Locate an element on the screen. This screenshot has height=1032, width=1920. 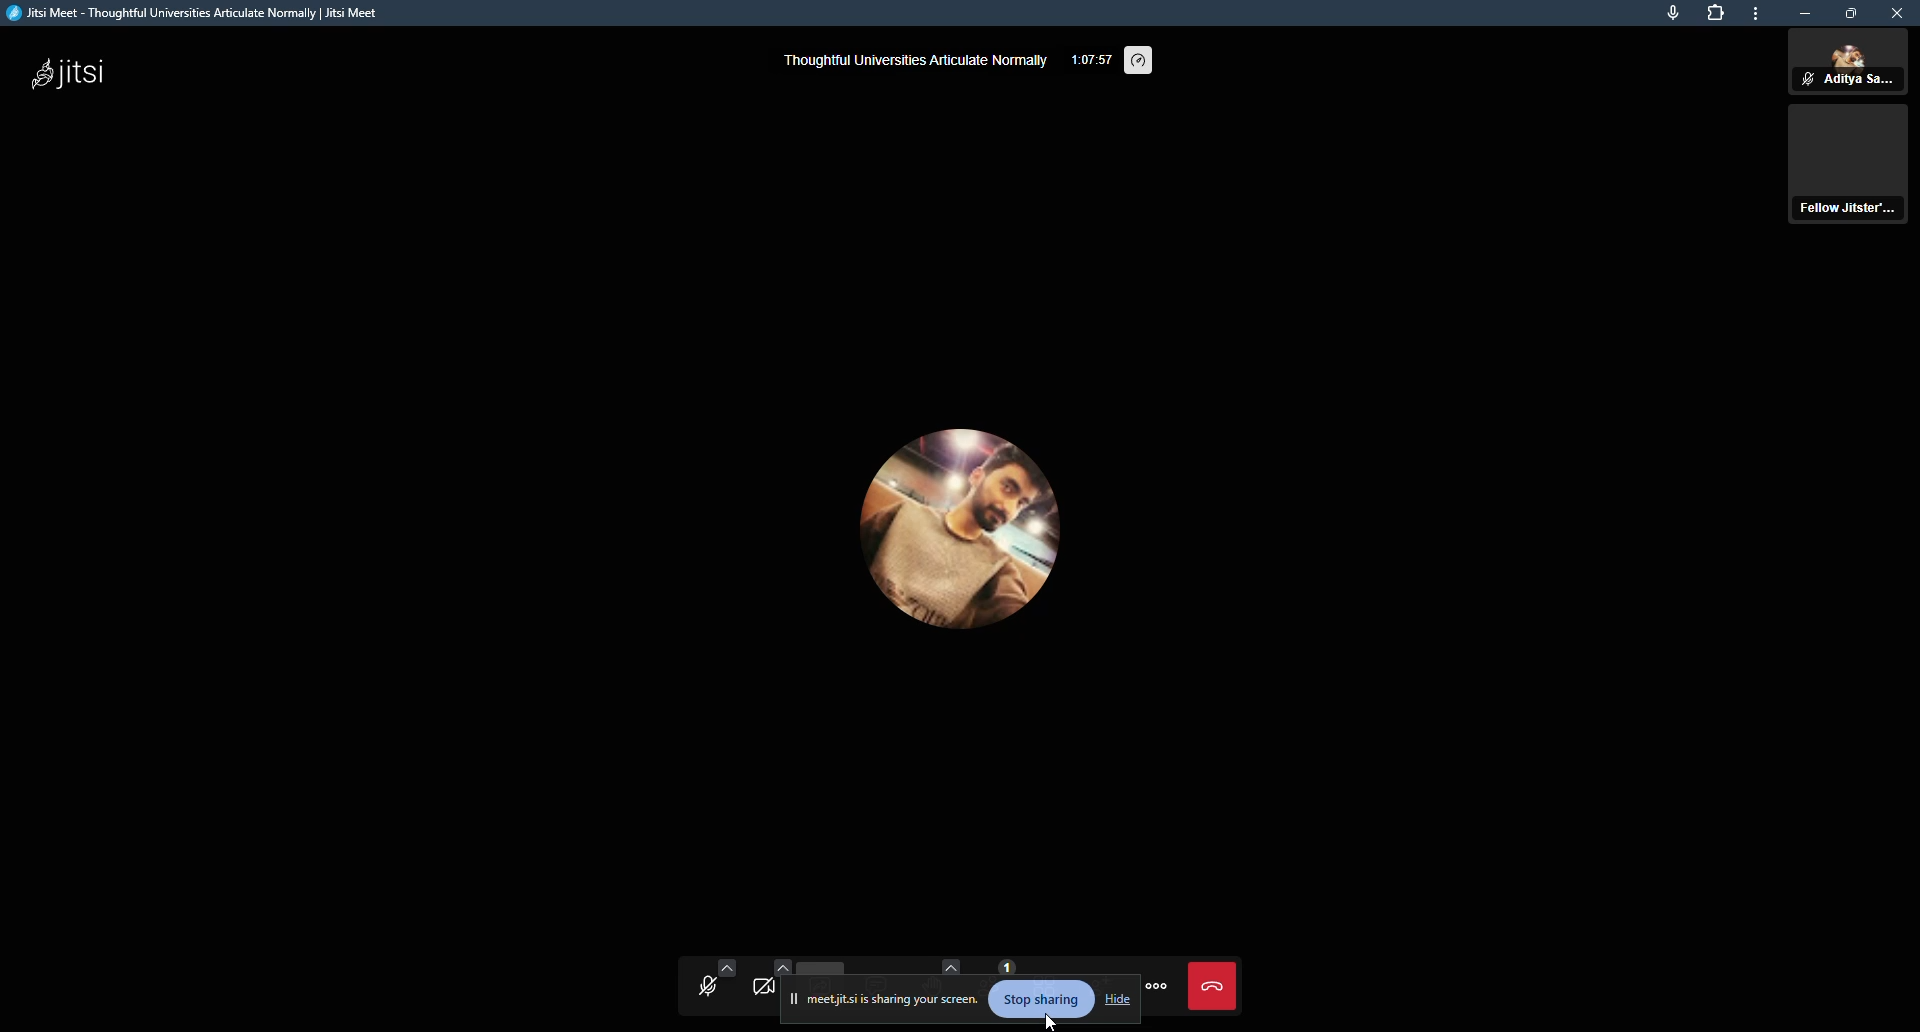
minimize is located at coordinates (1807, 13).